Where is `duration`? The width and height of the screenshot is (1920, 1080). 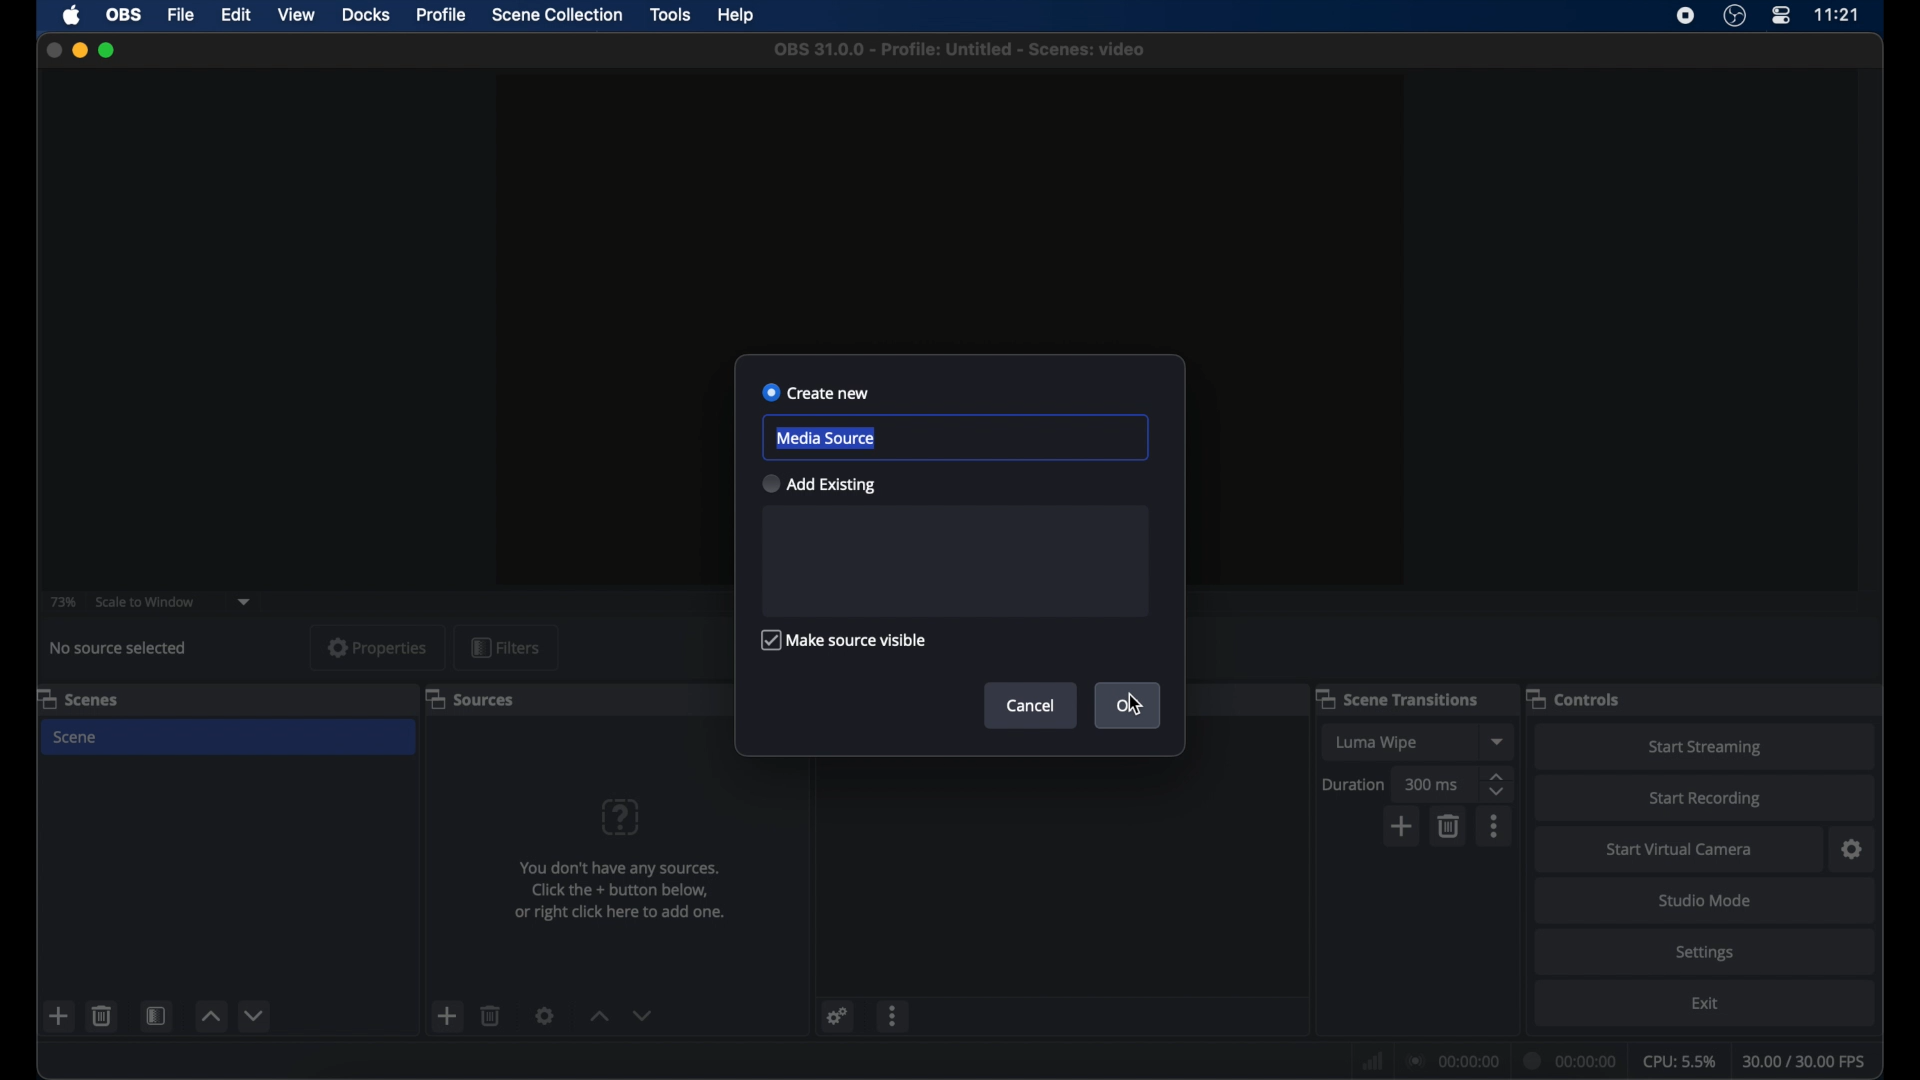 duration is located at coordinates (1355, 784).